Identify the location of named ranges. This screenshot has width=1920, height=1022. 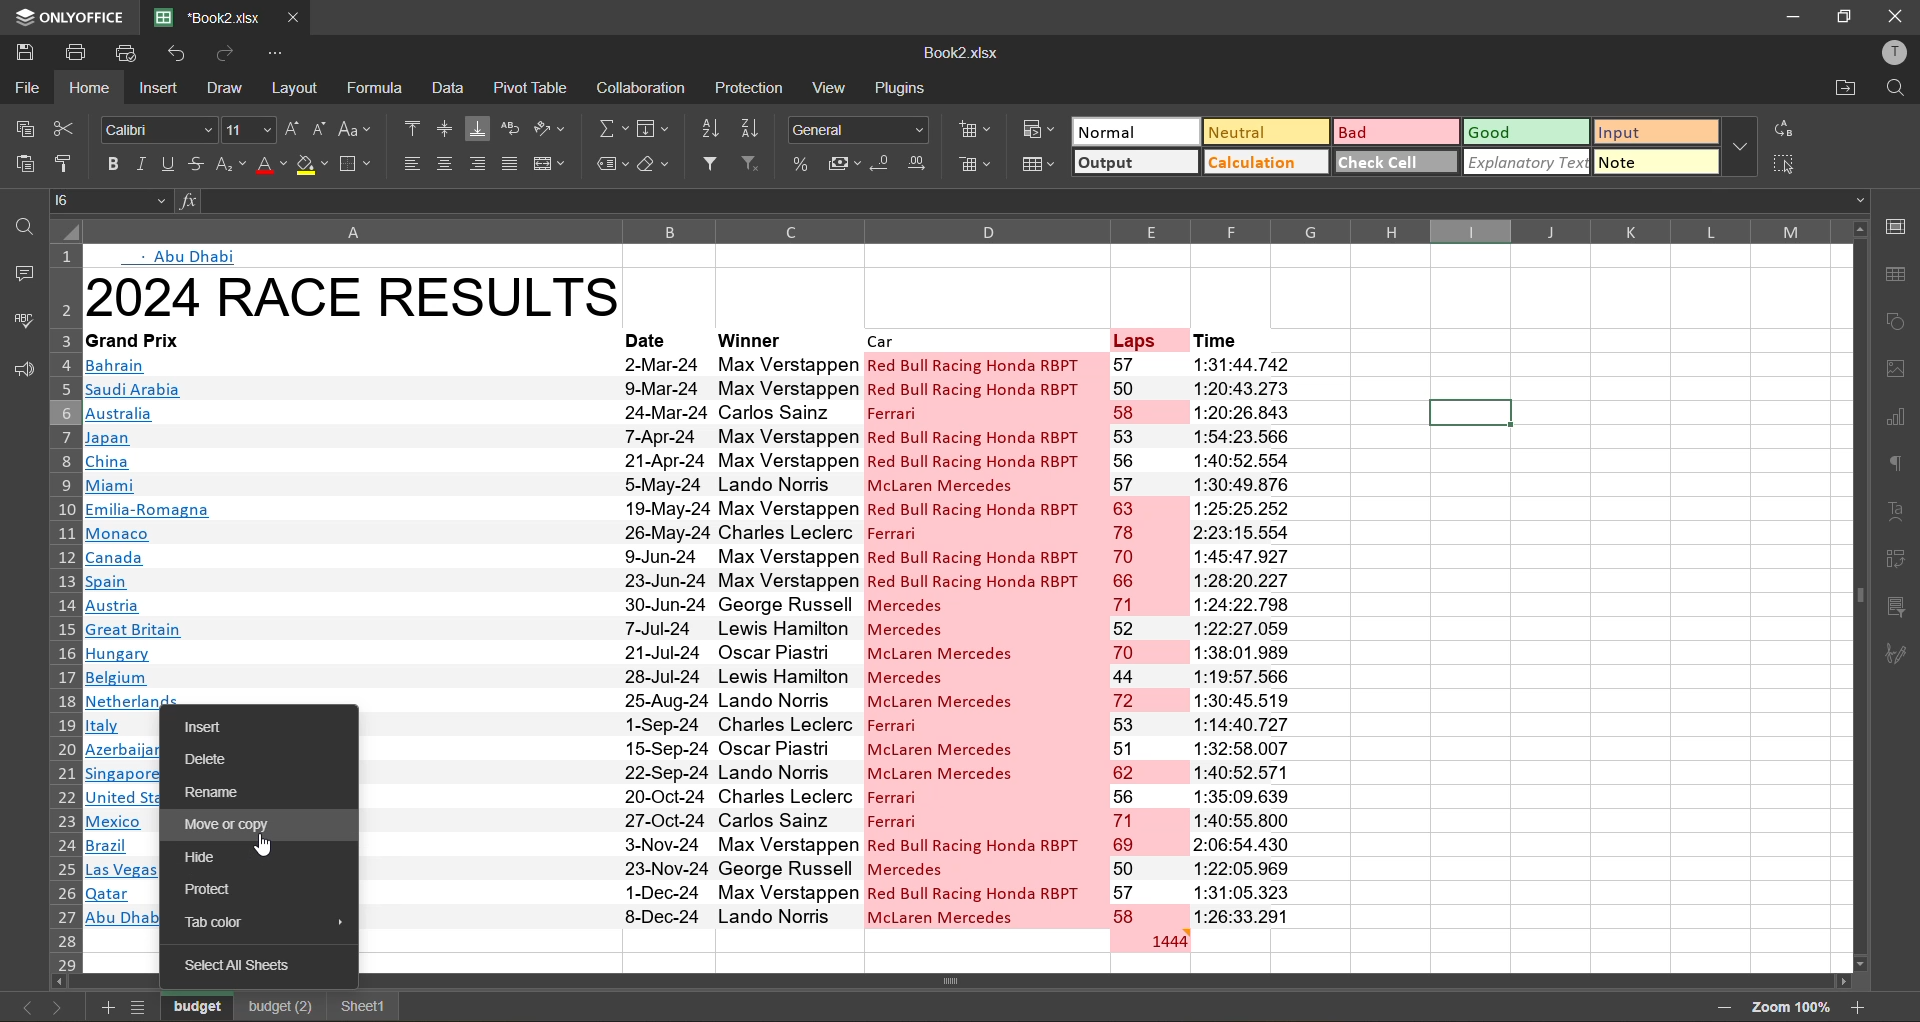
(611, 165).